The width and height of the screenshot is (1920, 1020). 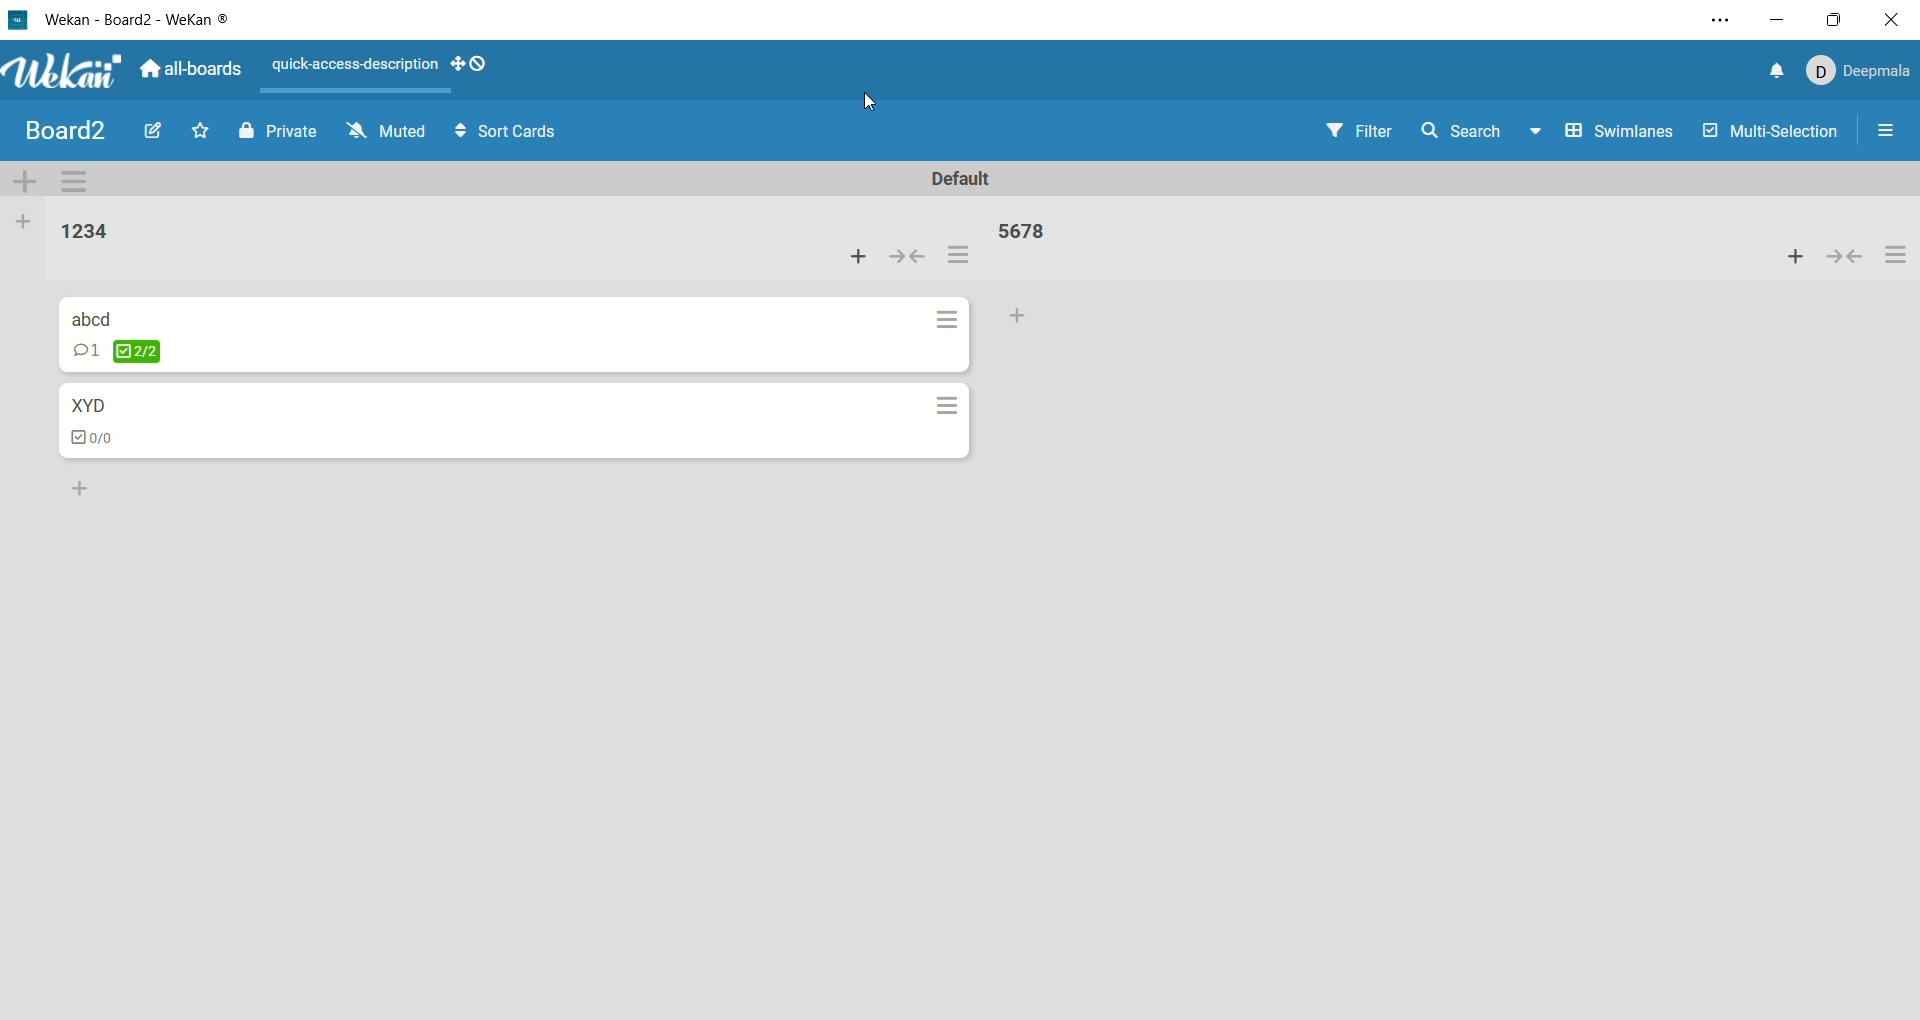 What do you see at coordinates (92, 317) in the screenshot?
I see `card title` at bounding box center [92, 317].